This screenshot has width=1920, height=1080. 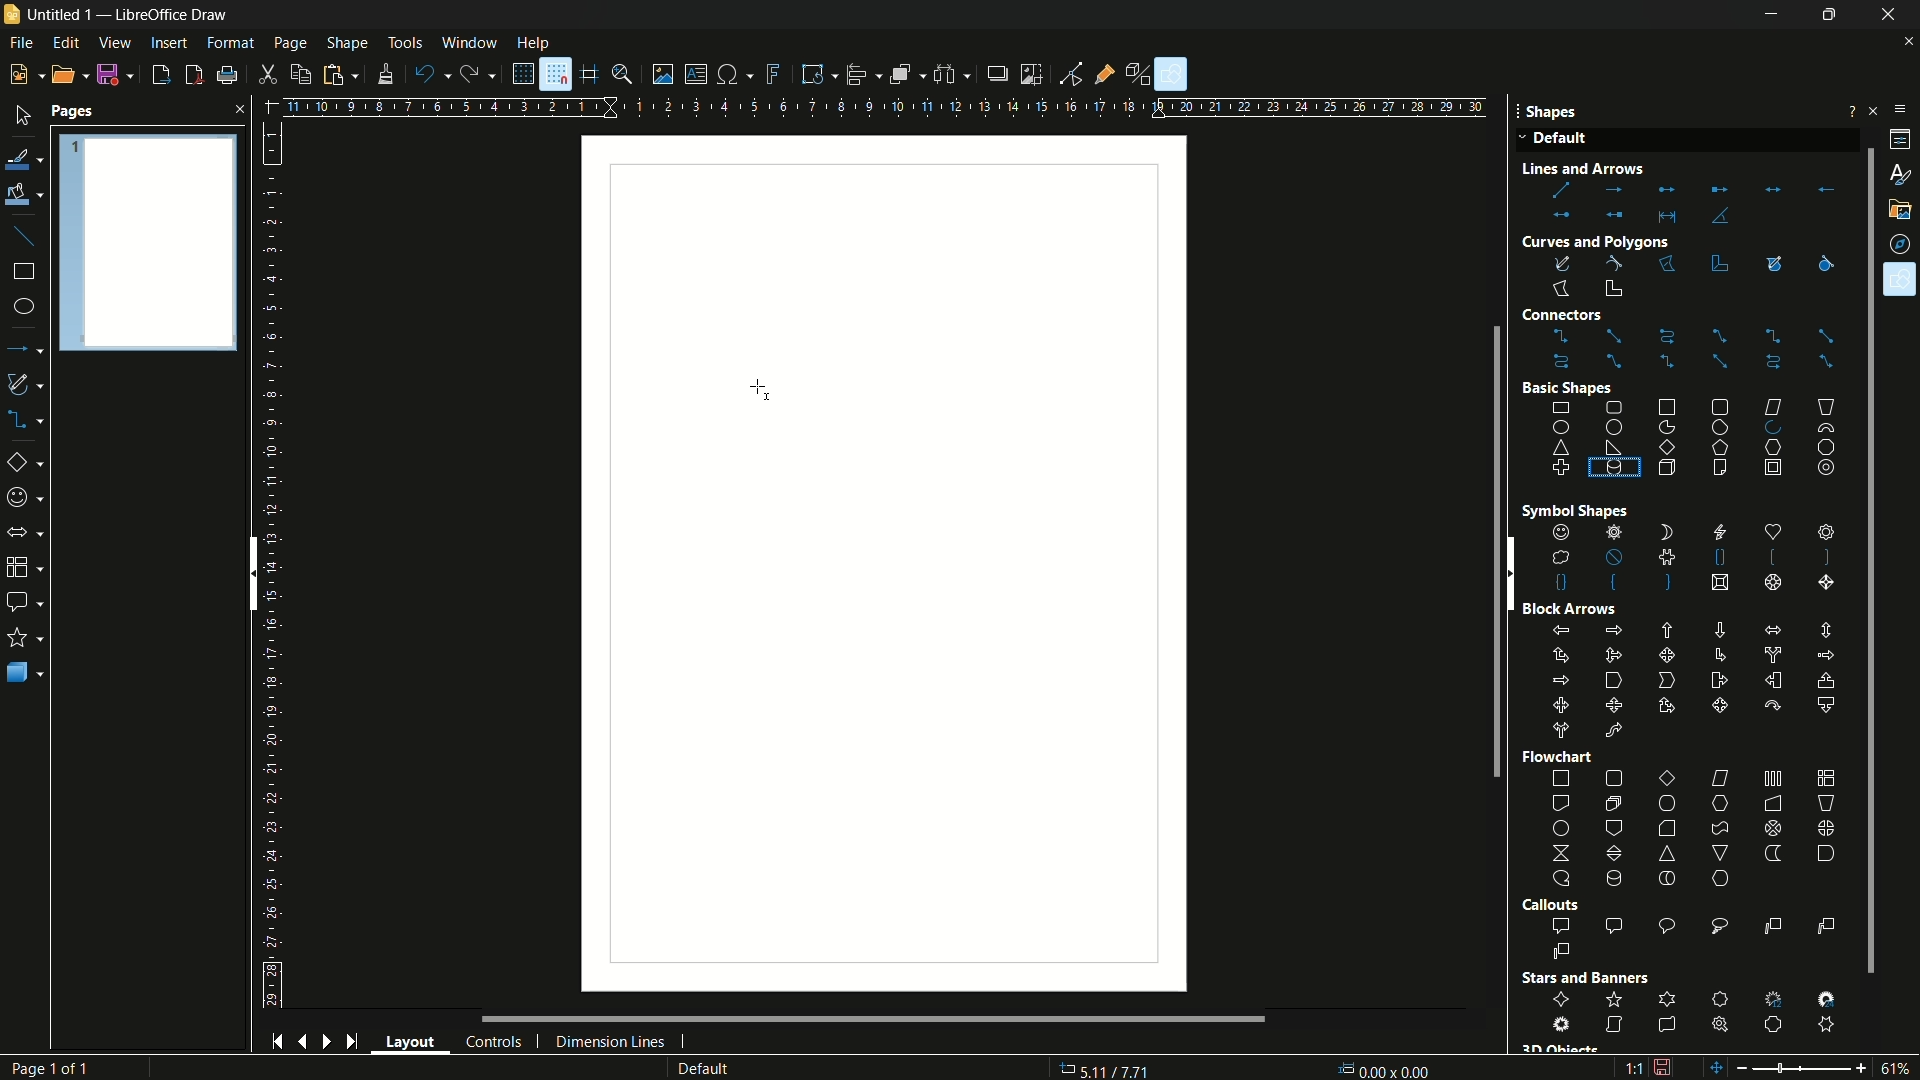 I want to click on flowchart, so click(x=1695, y=830).